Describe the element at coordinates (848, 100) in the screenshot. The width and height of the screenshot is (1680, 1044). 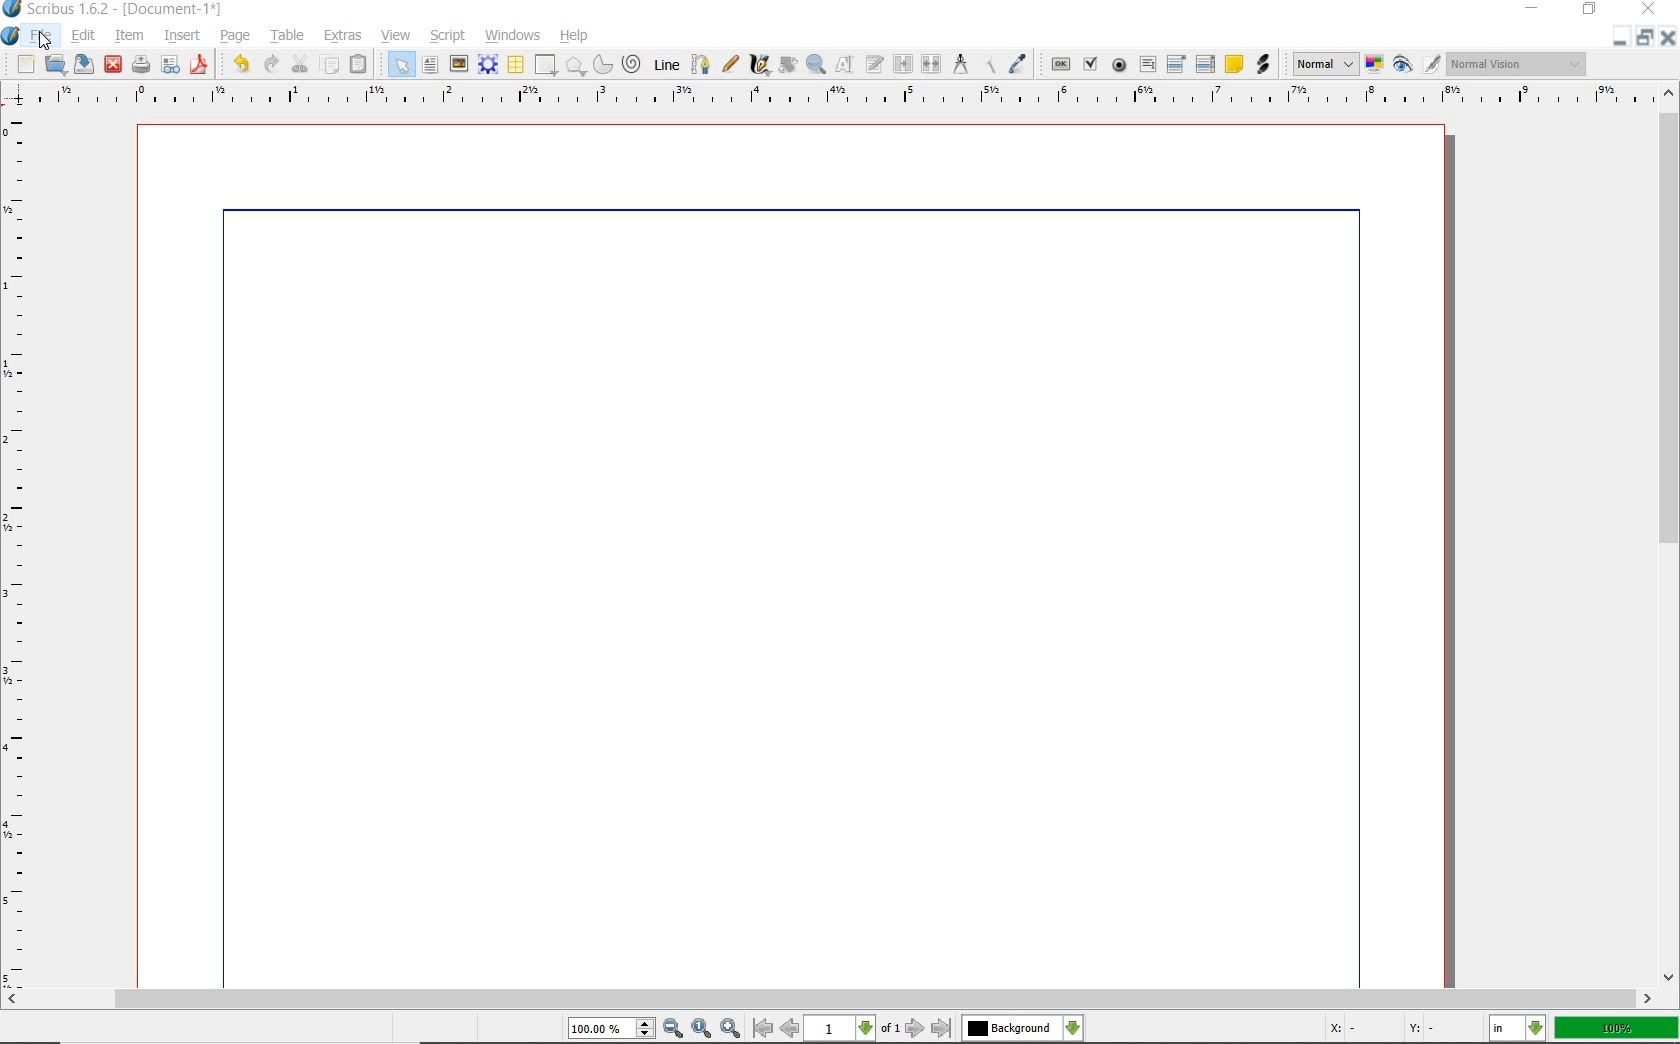
I see `ruler` at that location.